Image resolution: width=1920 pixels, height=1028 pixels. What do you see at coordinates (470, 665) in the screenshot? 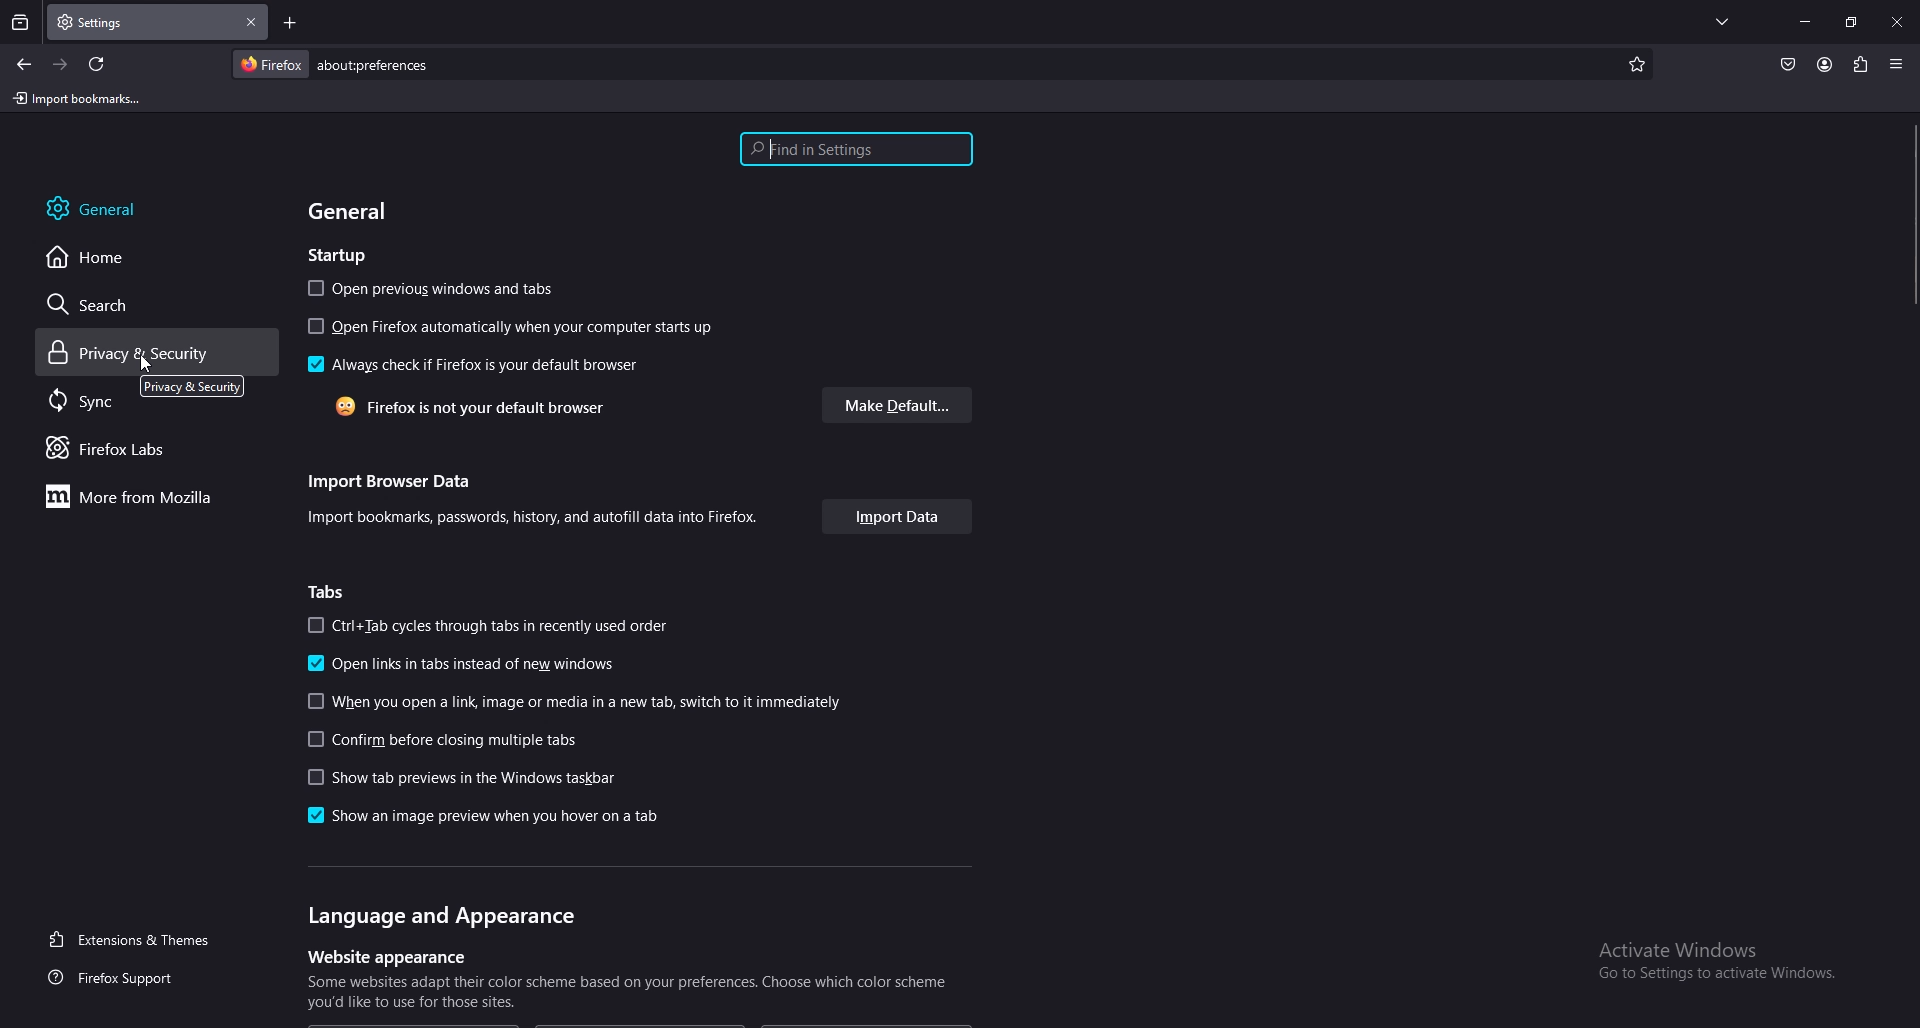
I see `open links in tabs` at bounding box center [470, 665].